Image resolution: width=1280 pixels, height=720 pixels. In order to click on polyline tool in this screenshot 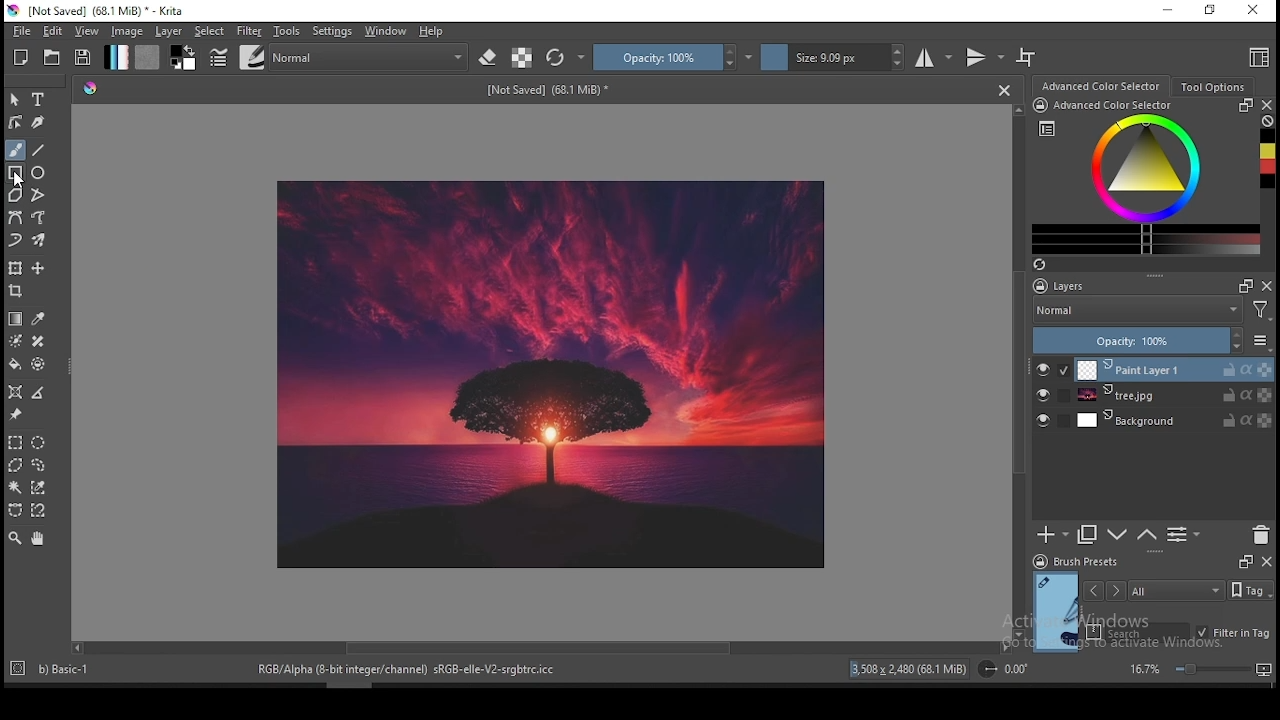, I will do `click(38, 194)`.